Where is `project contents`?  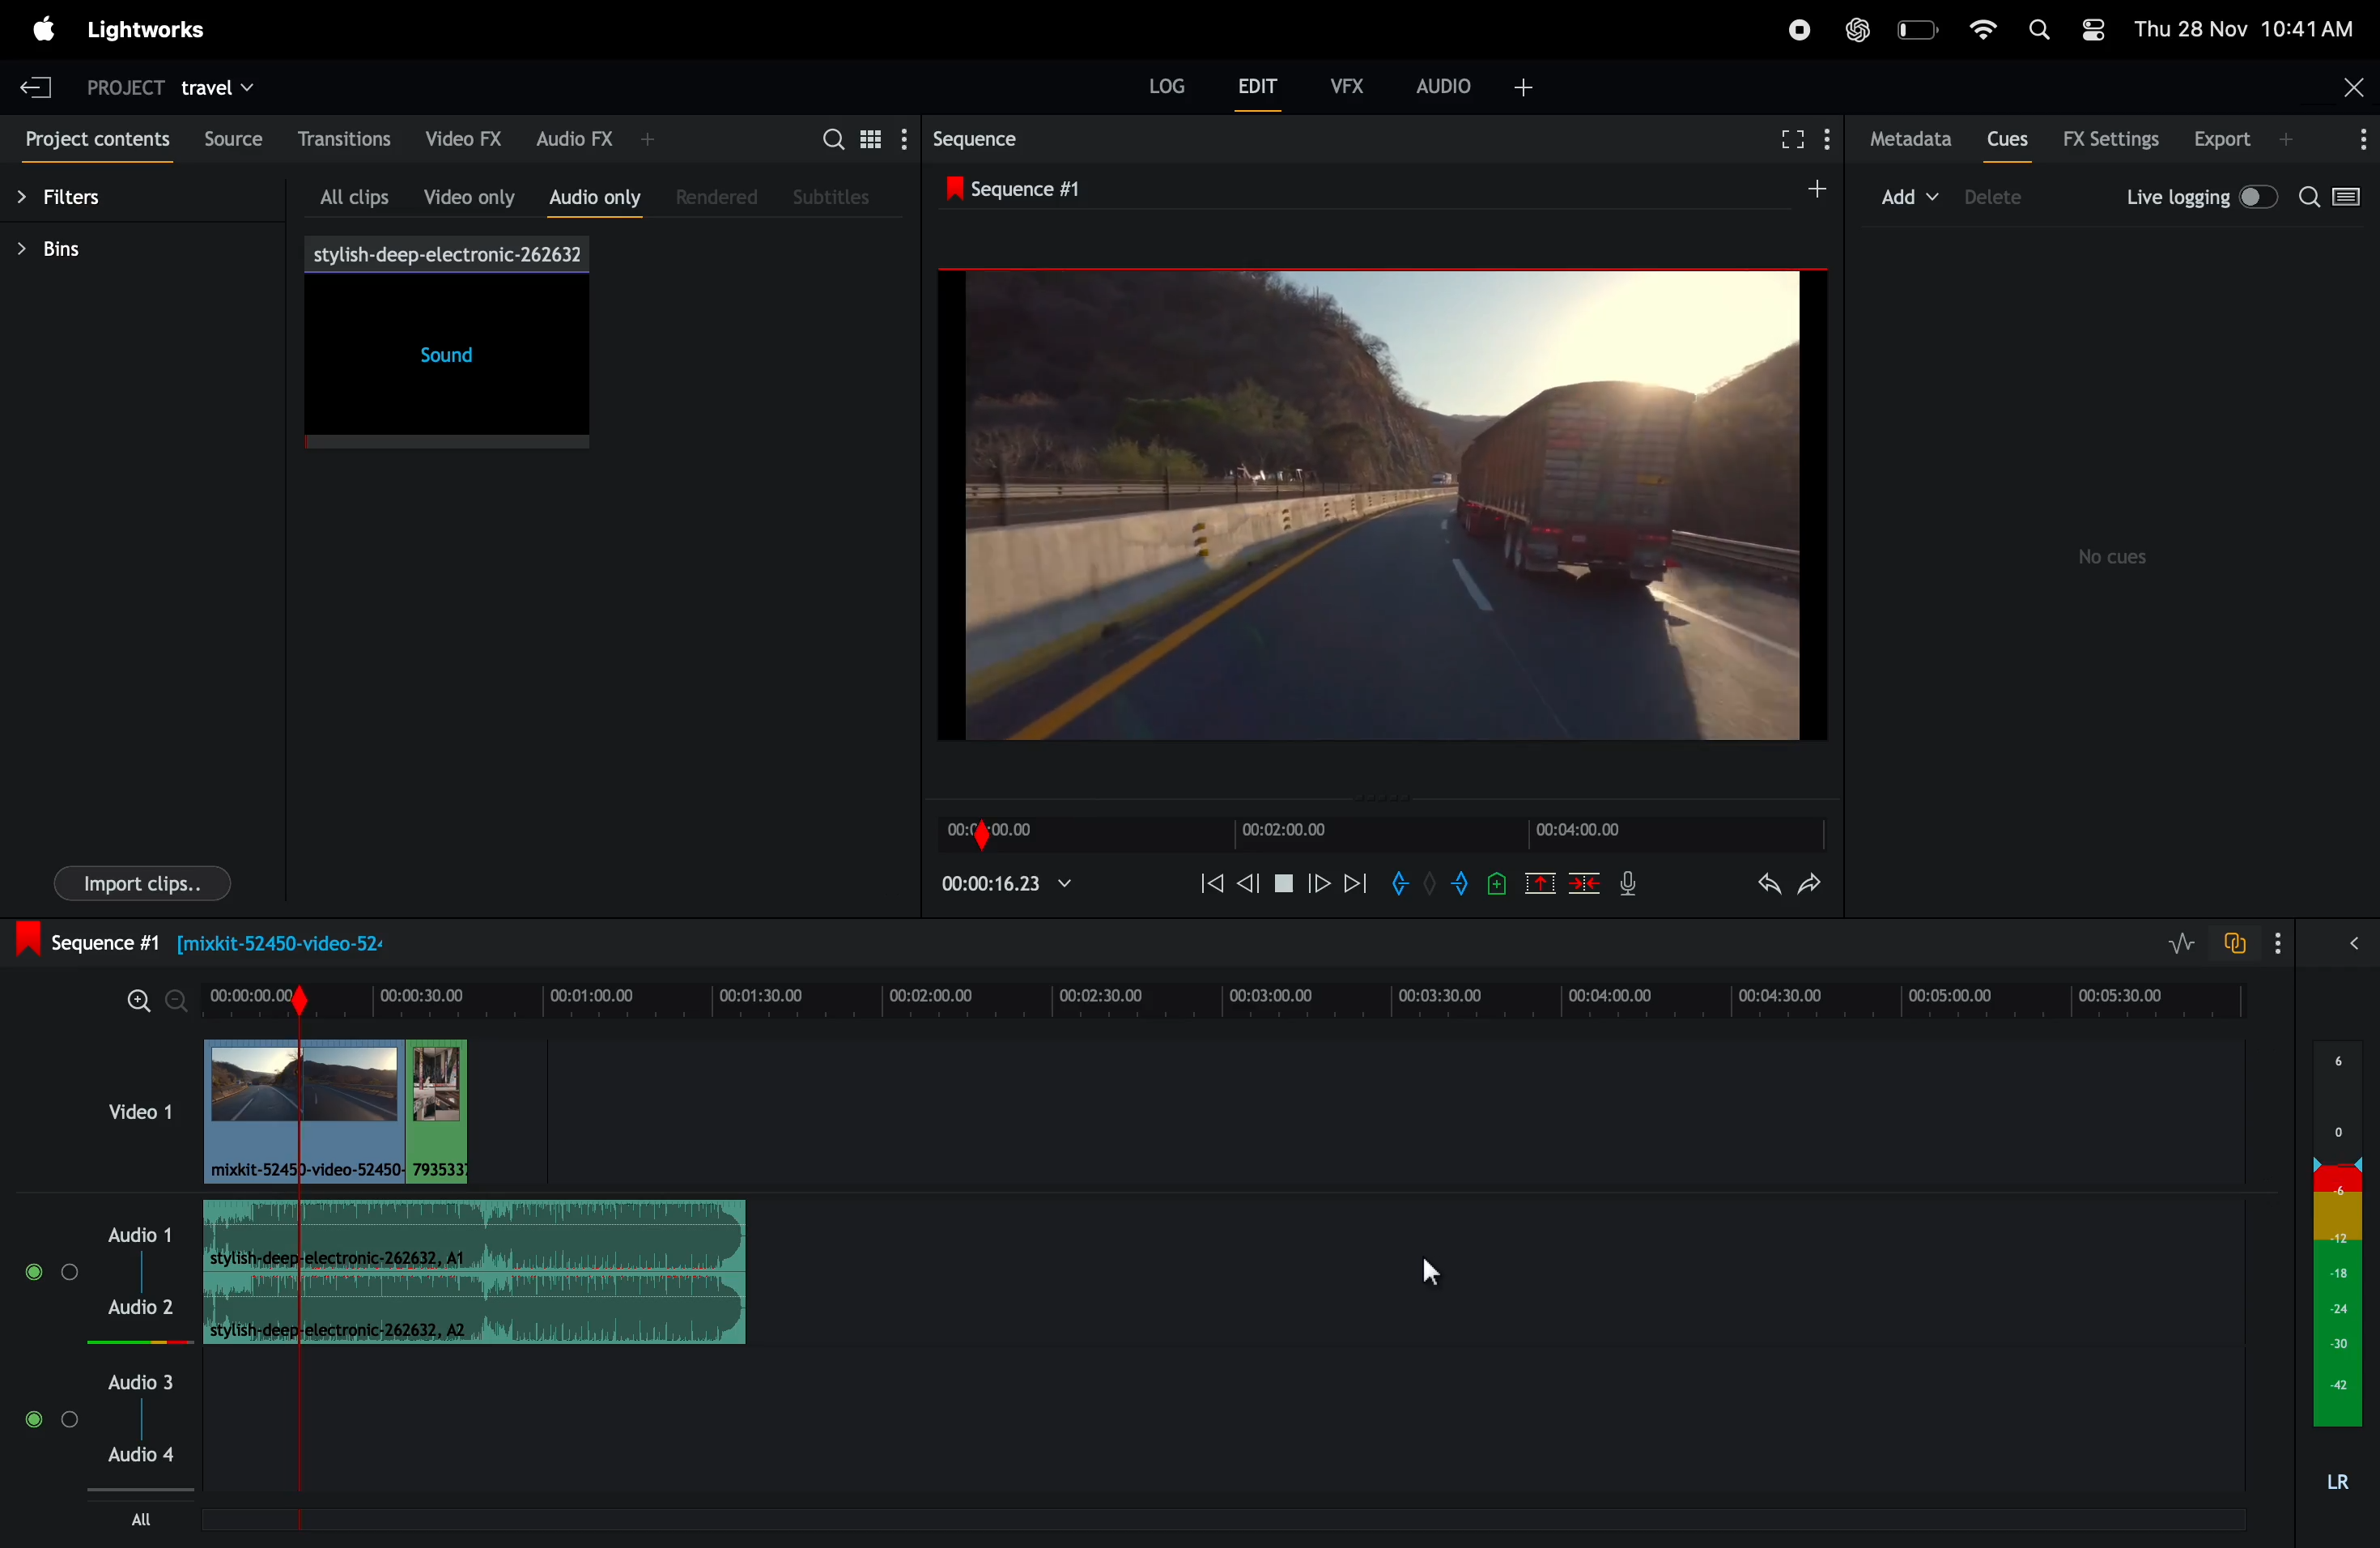 project contents is located at coordinates (94, 133).